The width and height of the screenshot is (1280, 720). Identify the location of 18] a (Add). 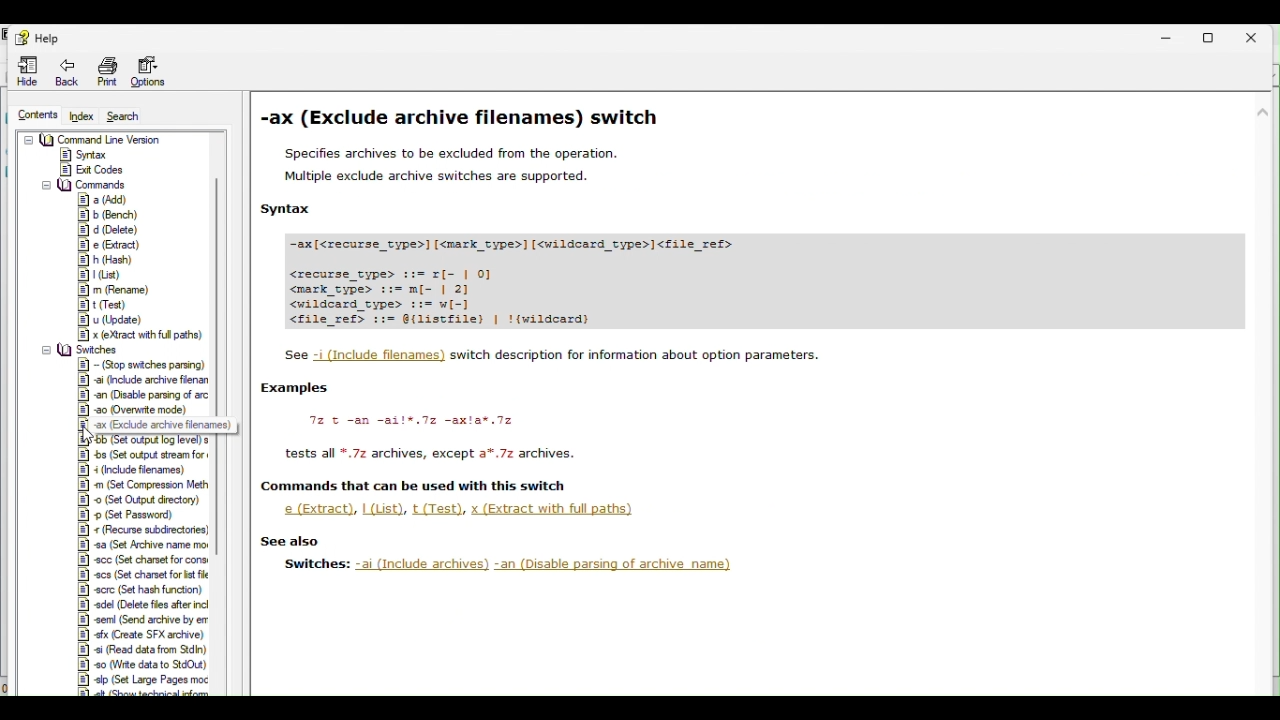
(105, 199).